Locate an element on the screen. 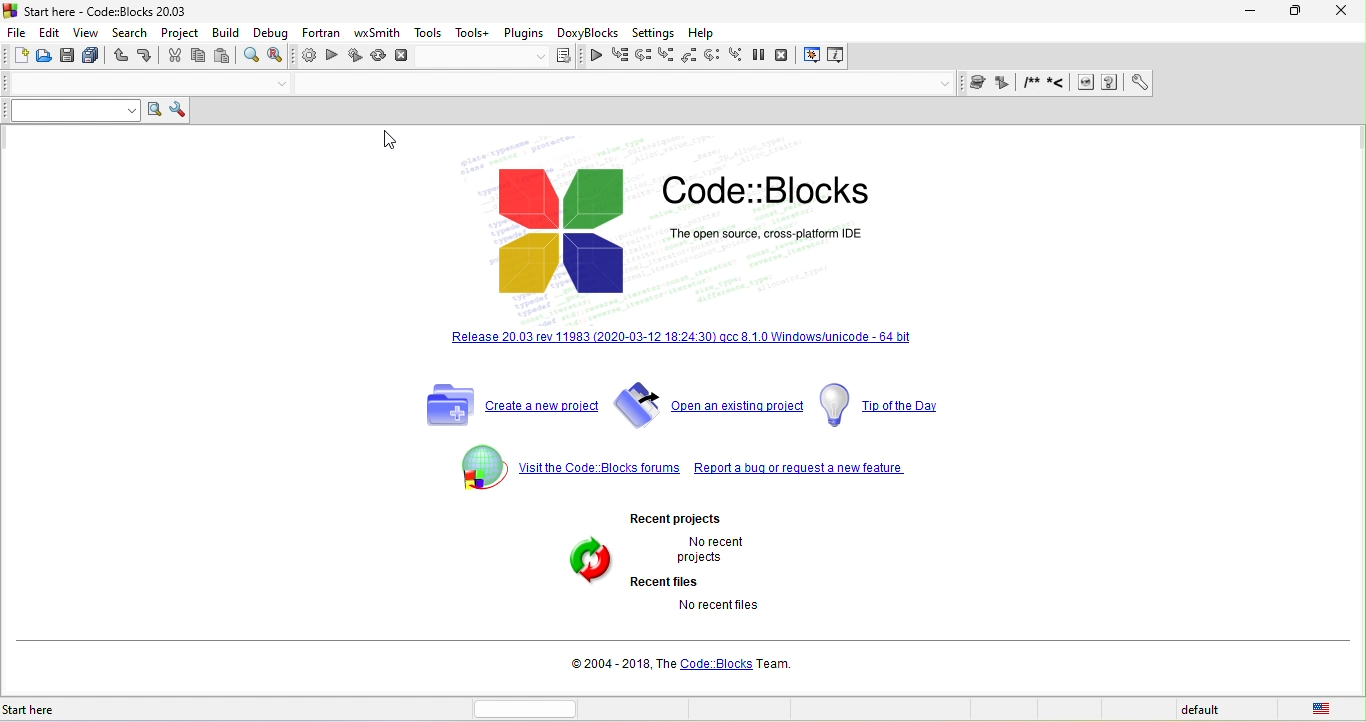  extract documentation is located at coordinates (1162, 84).